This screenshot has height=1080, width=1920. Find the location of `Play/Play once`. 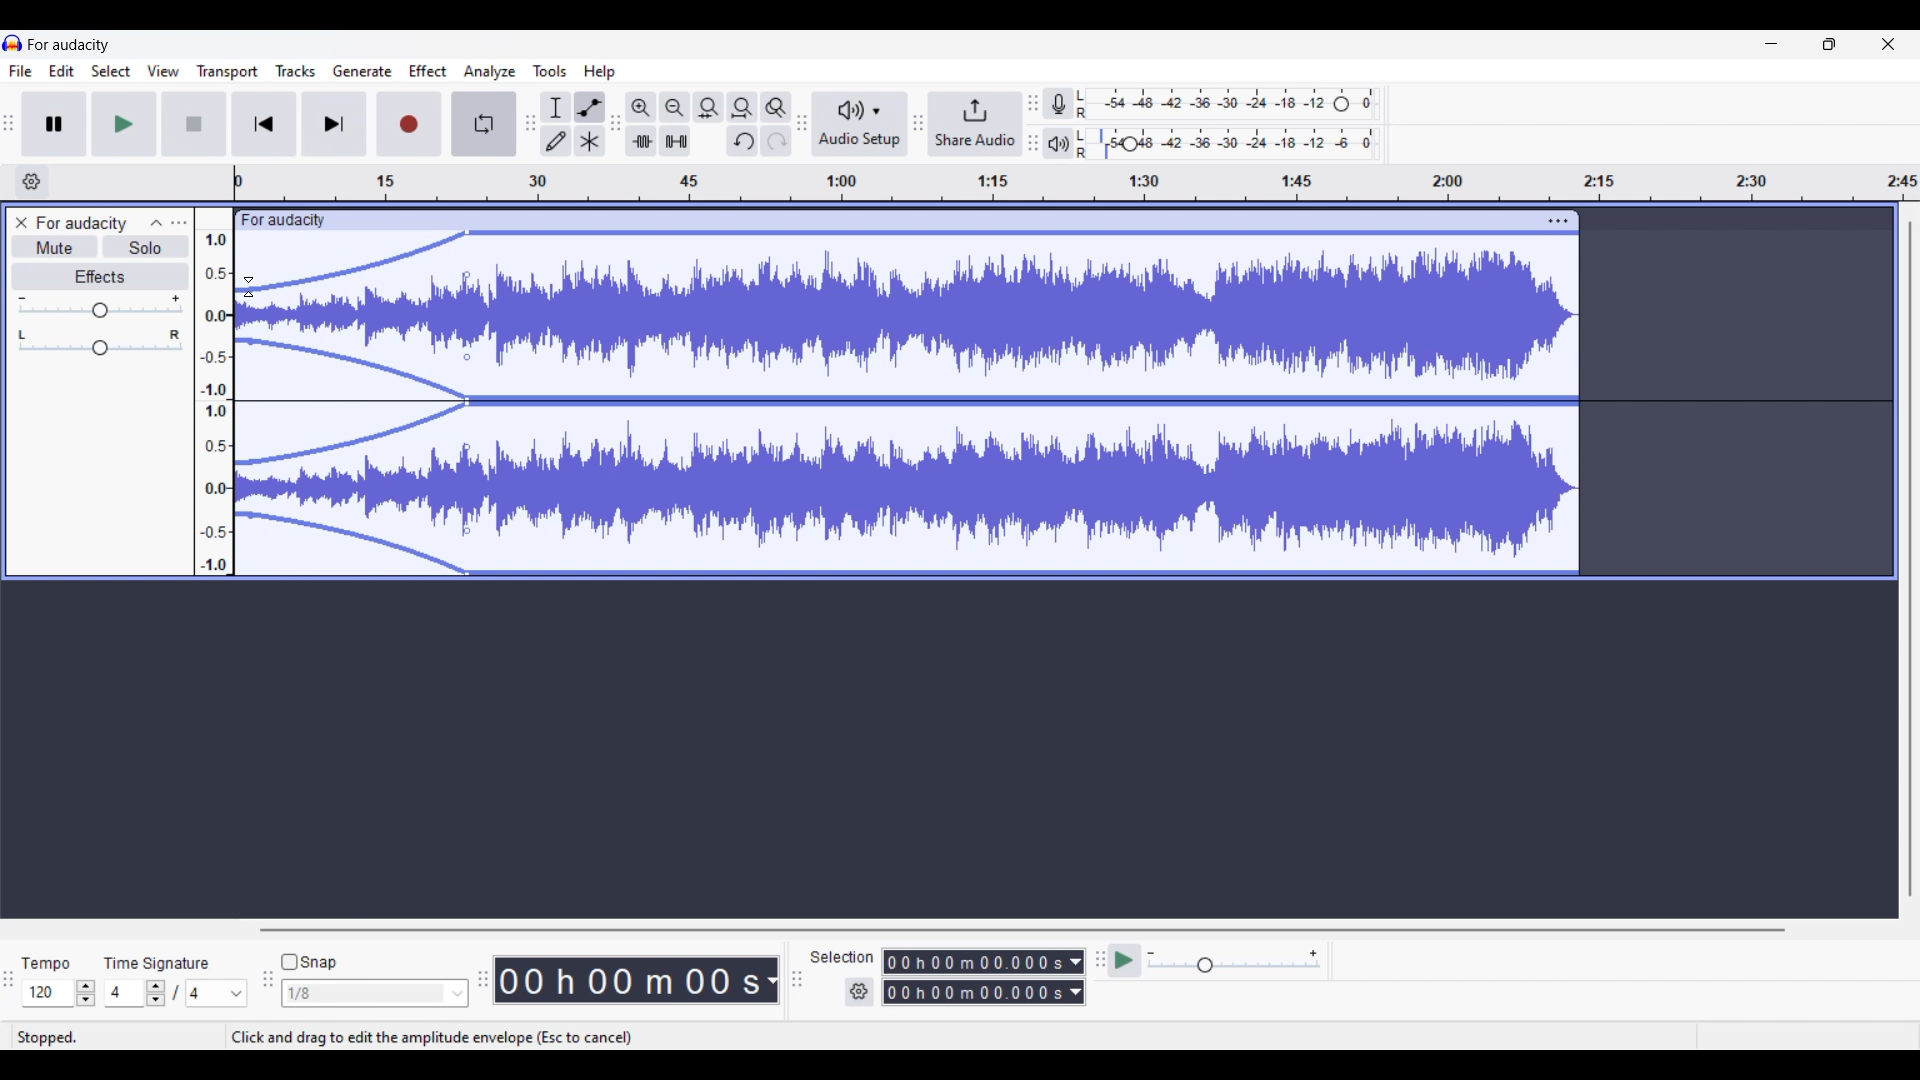

Play/Play once is located at coordinates (125, 124).